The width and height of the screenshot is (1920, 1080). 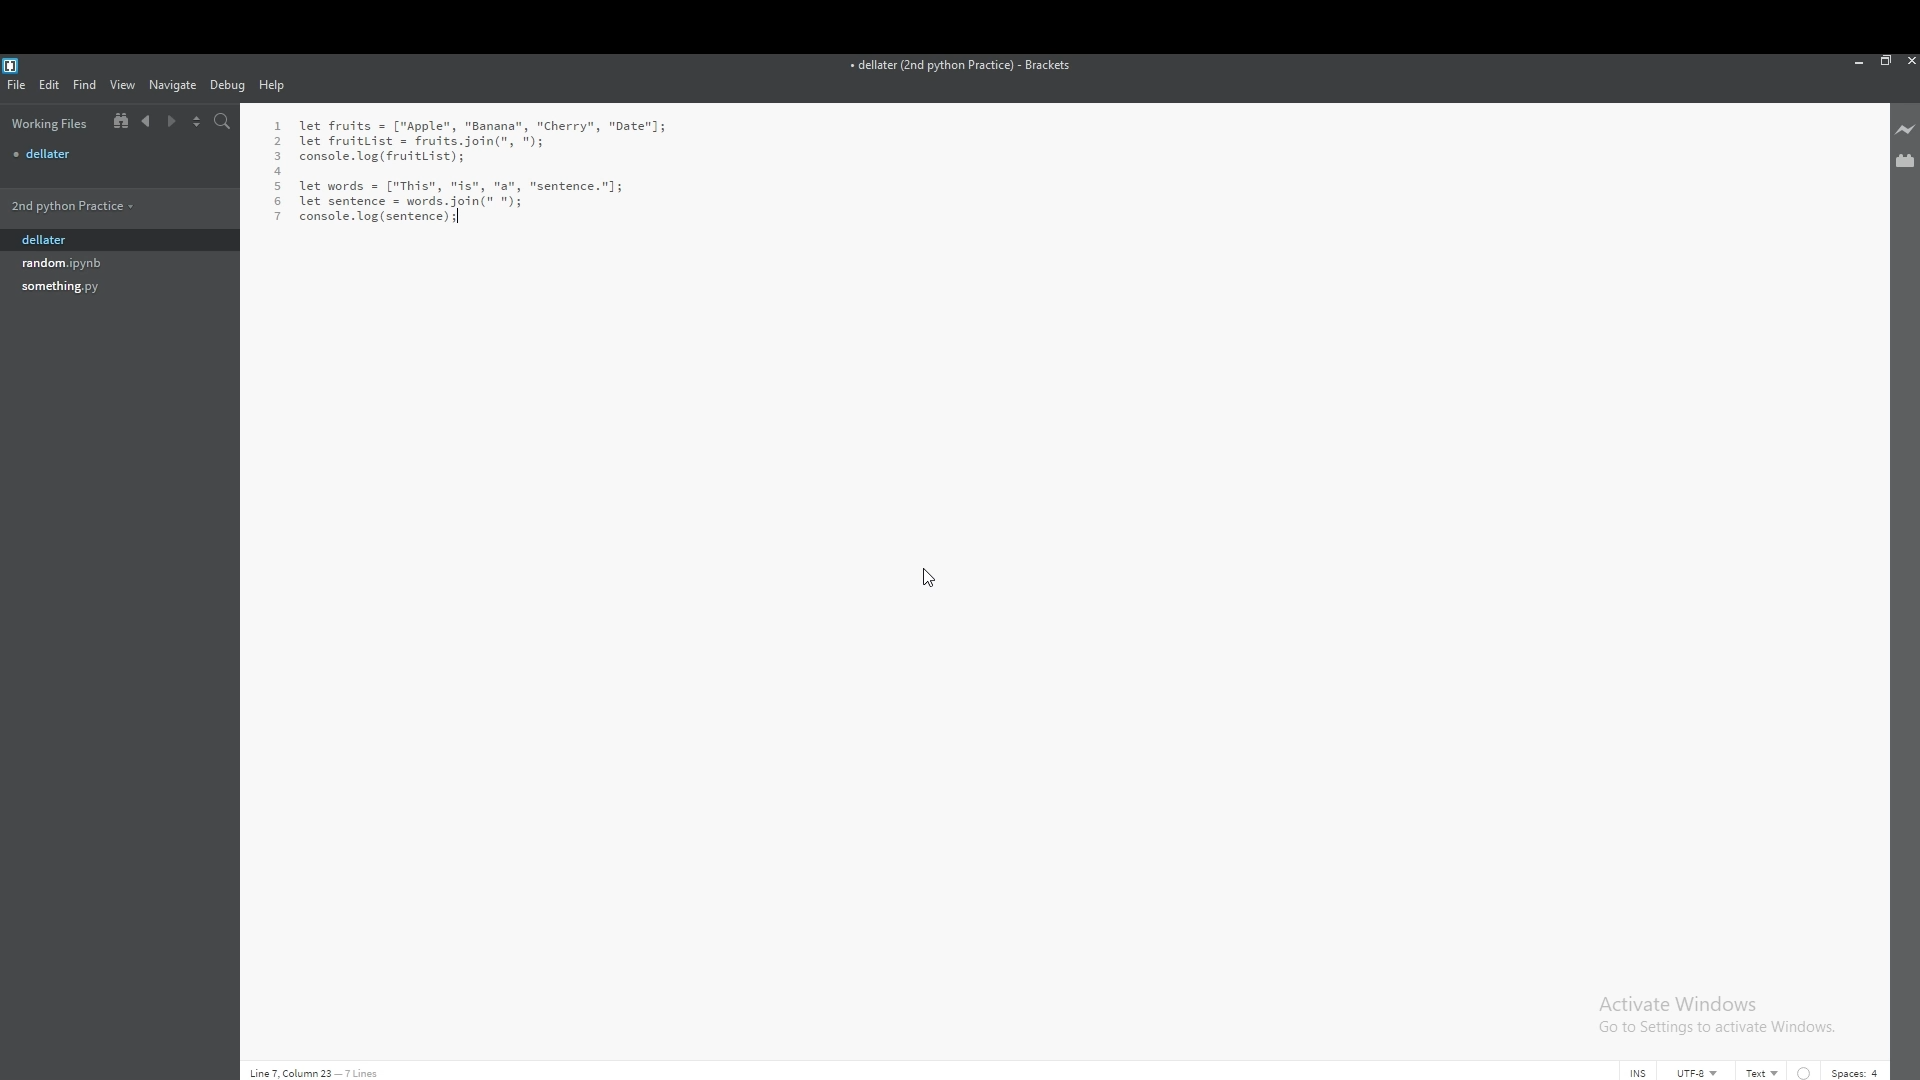 What do you see at coordinates (934, 572) in the screenshot?
I see `cursor` at bounding box center [934, 572].